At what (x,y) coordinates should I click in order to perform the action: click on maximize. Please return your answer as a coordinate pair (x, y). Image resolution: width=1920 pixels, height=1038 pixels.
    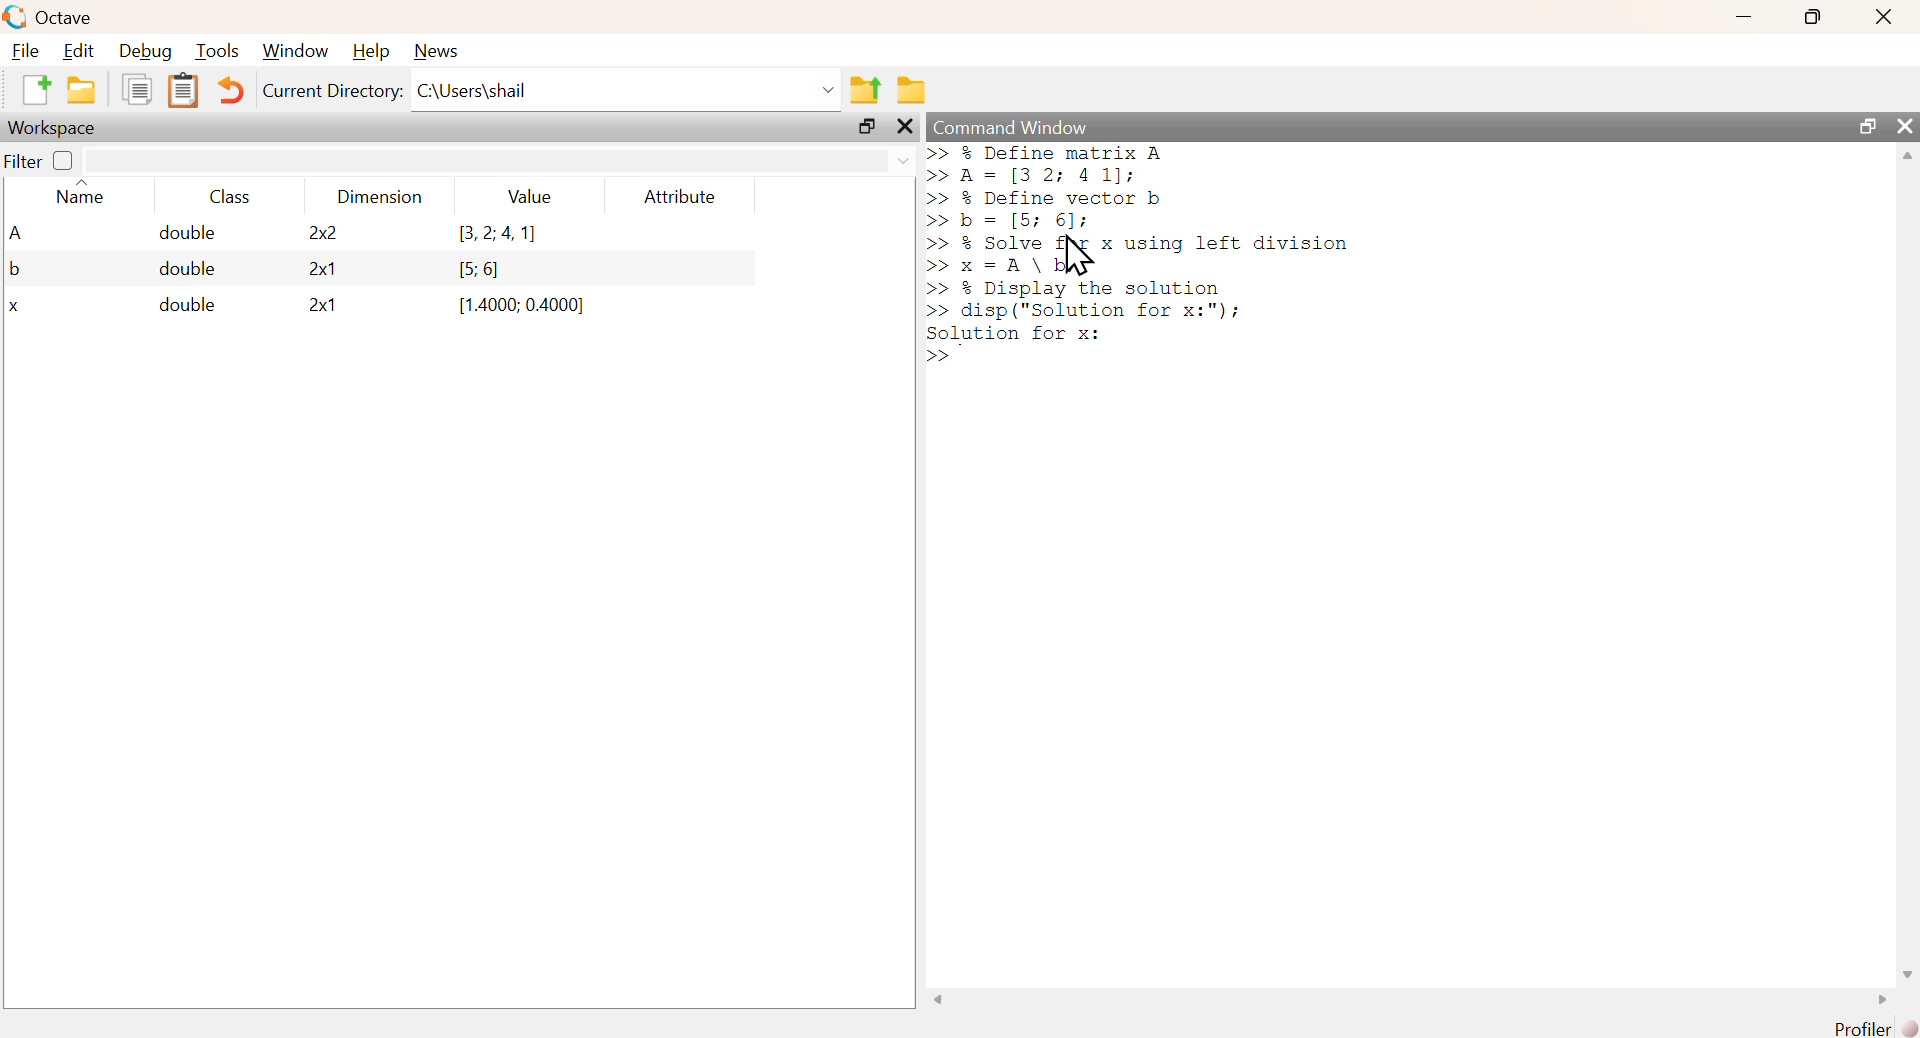
    Looking at the image, I should click on (1810, 17).